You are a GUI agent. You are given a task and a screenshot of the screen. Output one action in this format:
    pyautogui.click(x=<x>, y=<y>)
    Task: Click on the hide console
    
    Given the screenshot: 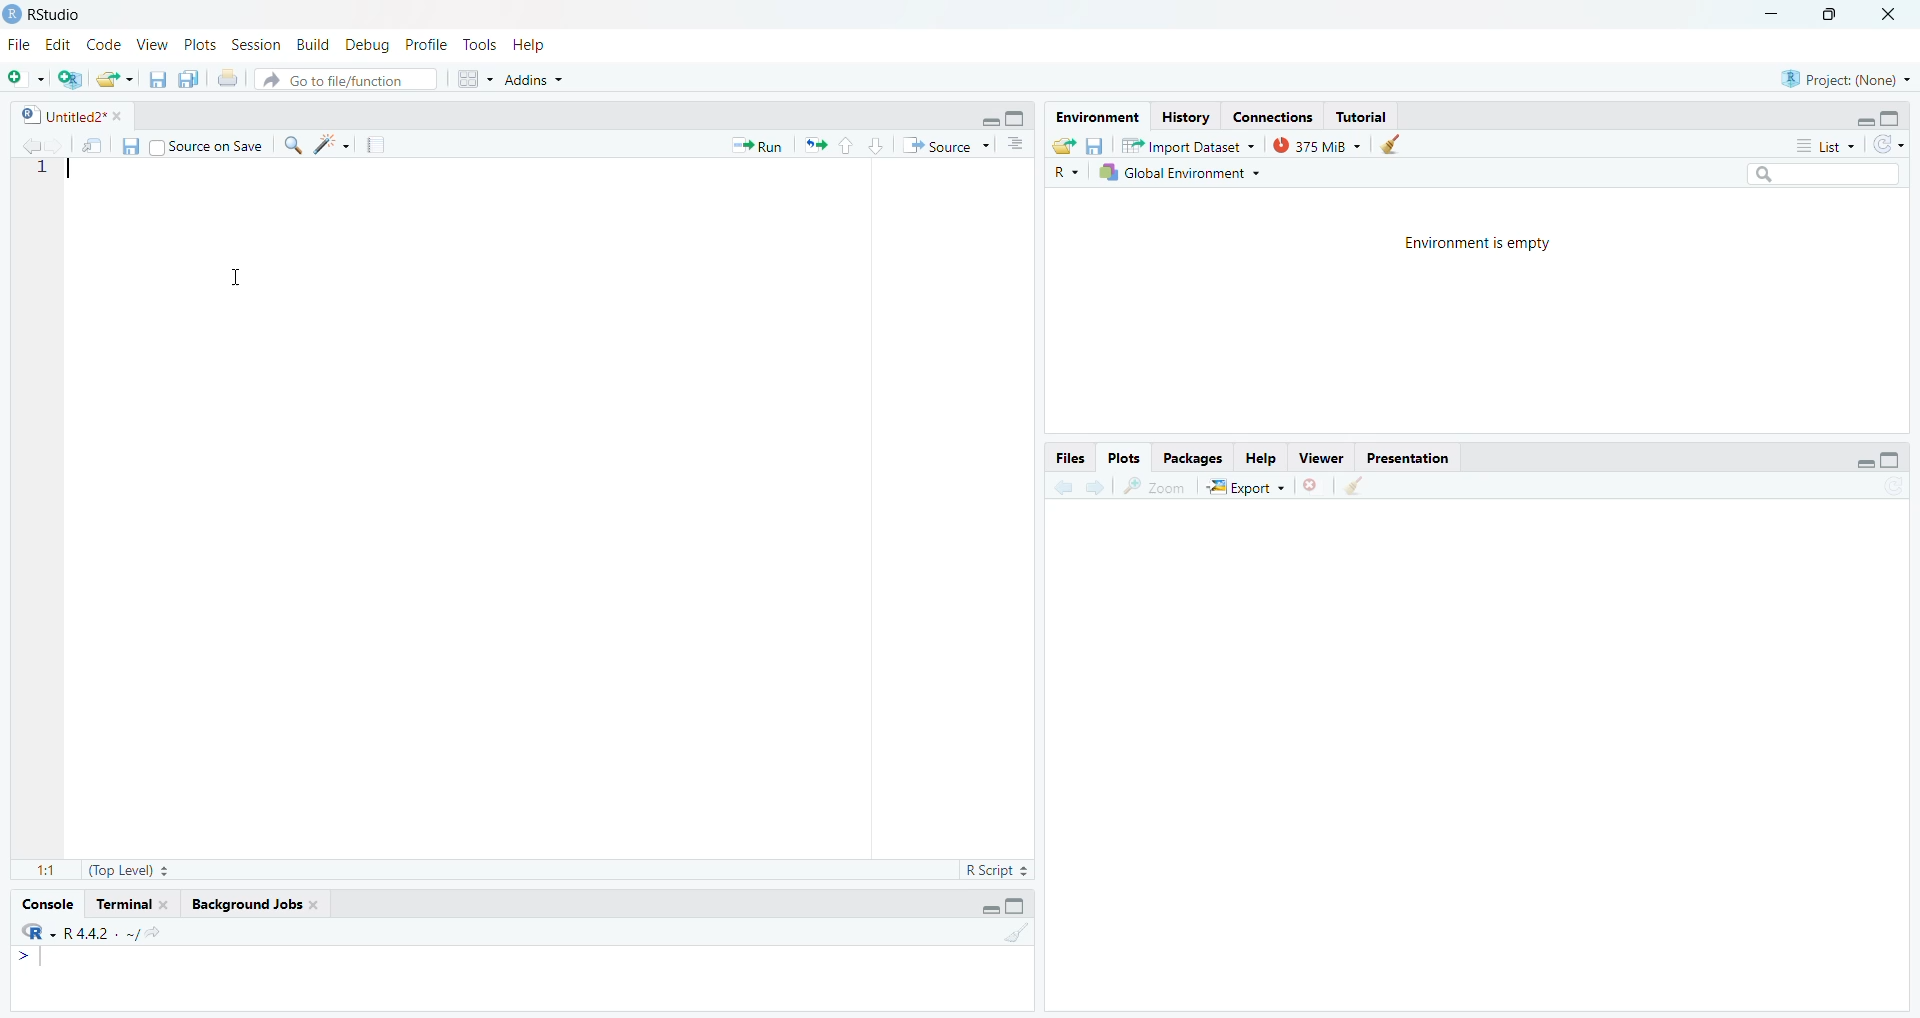 What is the action you would take?
    pyautogui.click(x=1021, y=907)
    